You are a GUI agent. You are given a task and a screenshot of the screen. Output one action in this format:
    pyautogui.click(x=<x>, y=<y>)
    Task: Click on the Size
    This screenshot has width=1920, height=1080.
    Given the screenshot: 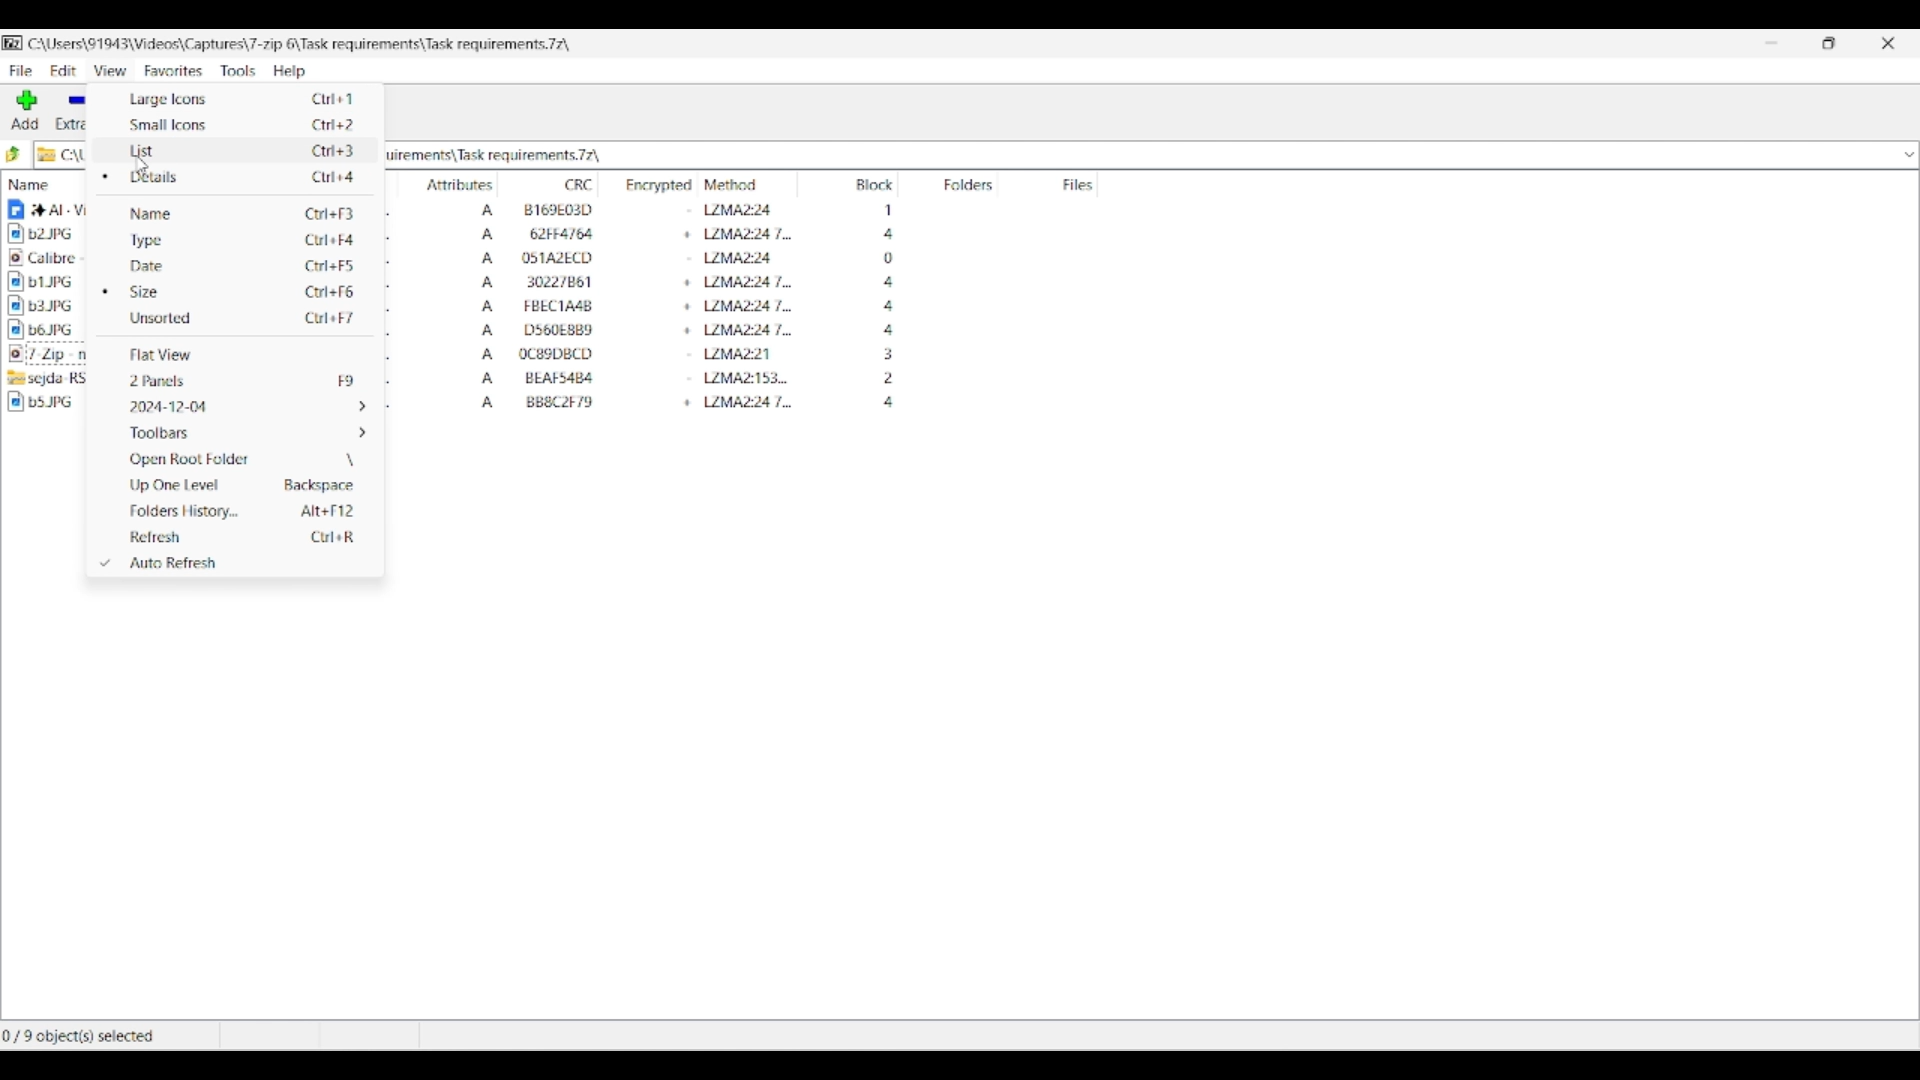 What is the action you would take?
    pyautogui.click(x=241, y=292)
    